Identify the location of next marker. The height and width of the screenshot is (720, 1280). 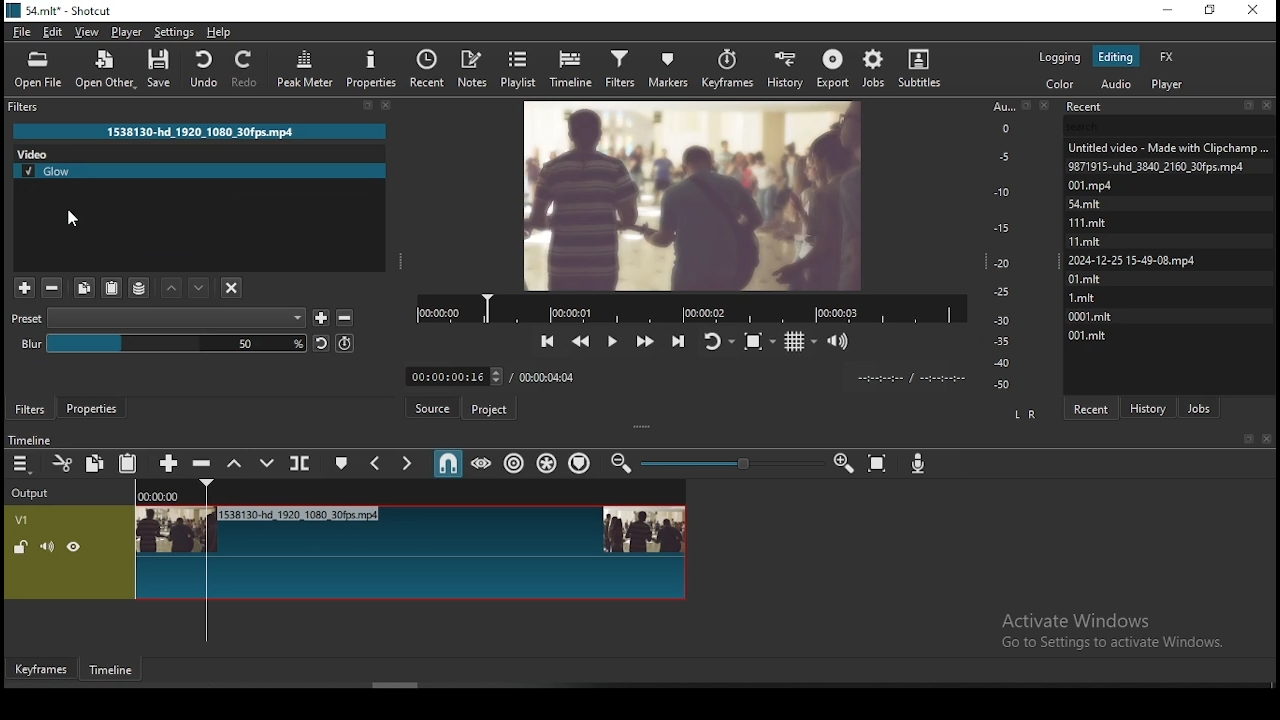
(405, 464).